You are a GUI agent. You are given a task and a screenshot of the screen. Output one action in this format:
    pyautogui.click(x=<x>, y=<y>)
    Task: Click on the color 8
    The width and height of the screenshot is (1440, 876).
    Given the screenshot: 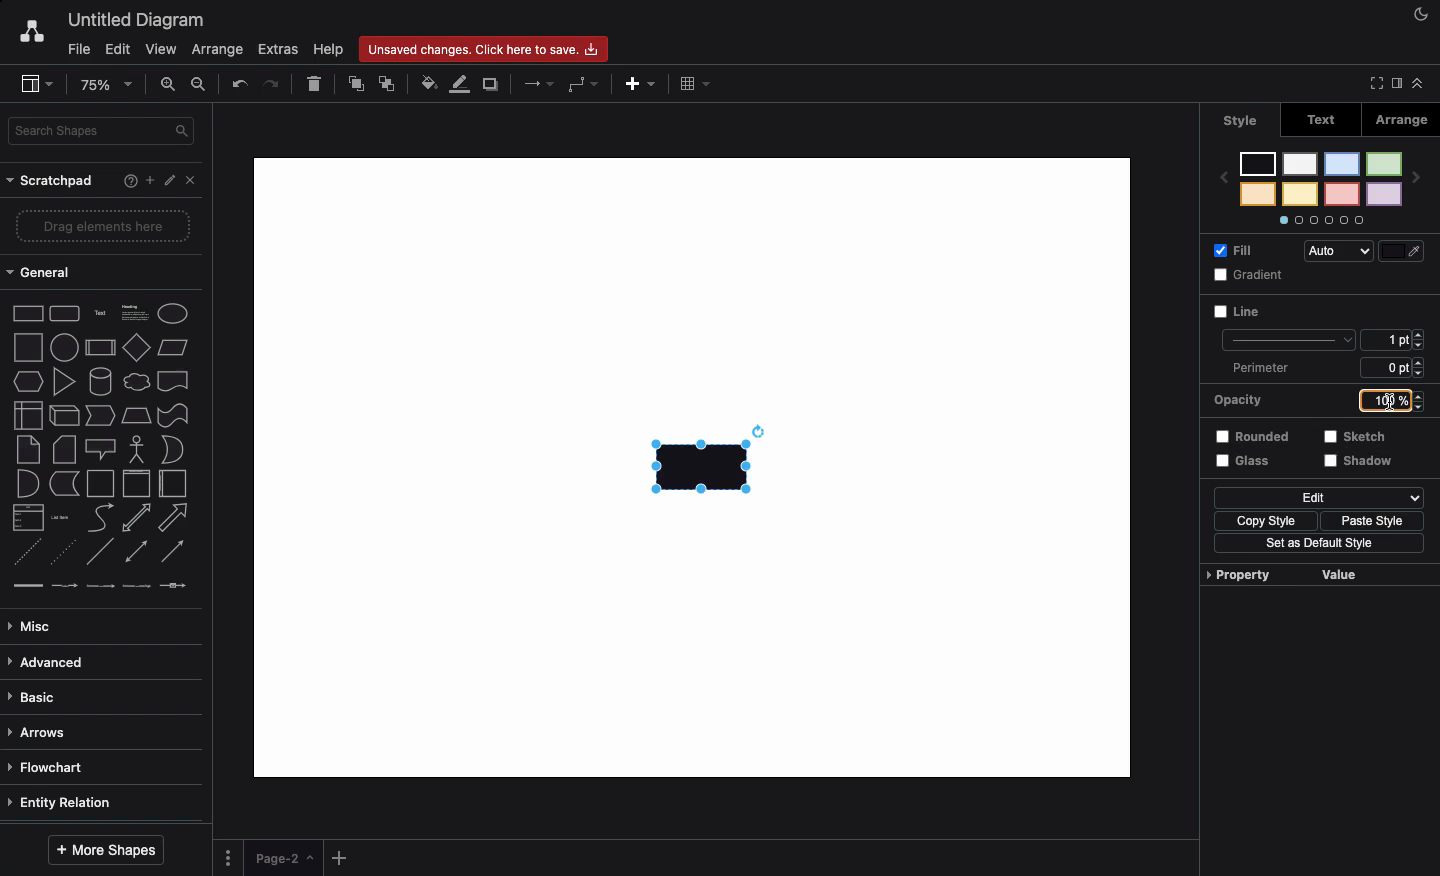 What is the action you would take?
    pyautogui.click(x=1257, y=194)
    